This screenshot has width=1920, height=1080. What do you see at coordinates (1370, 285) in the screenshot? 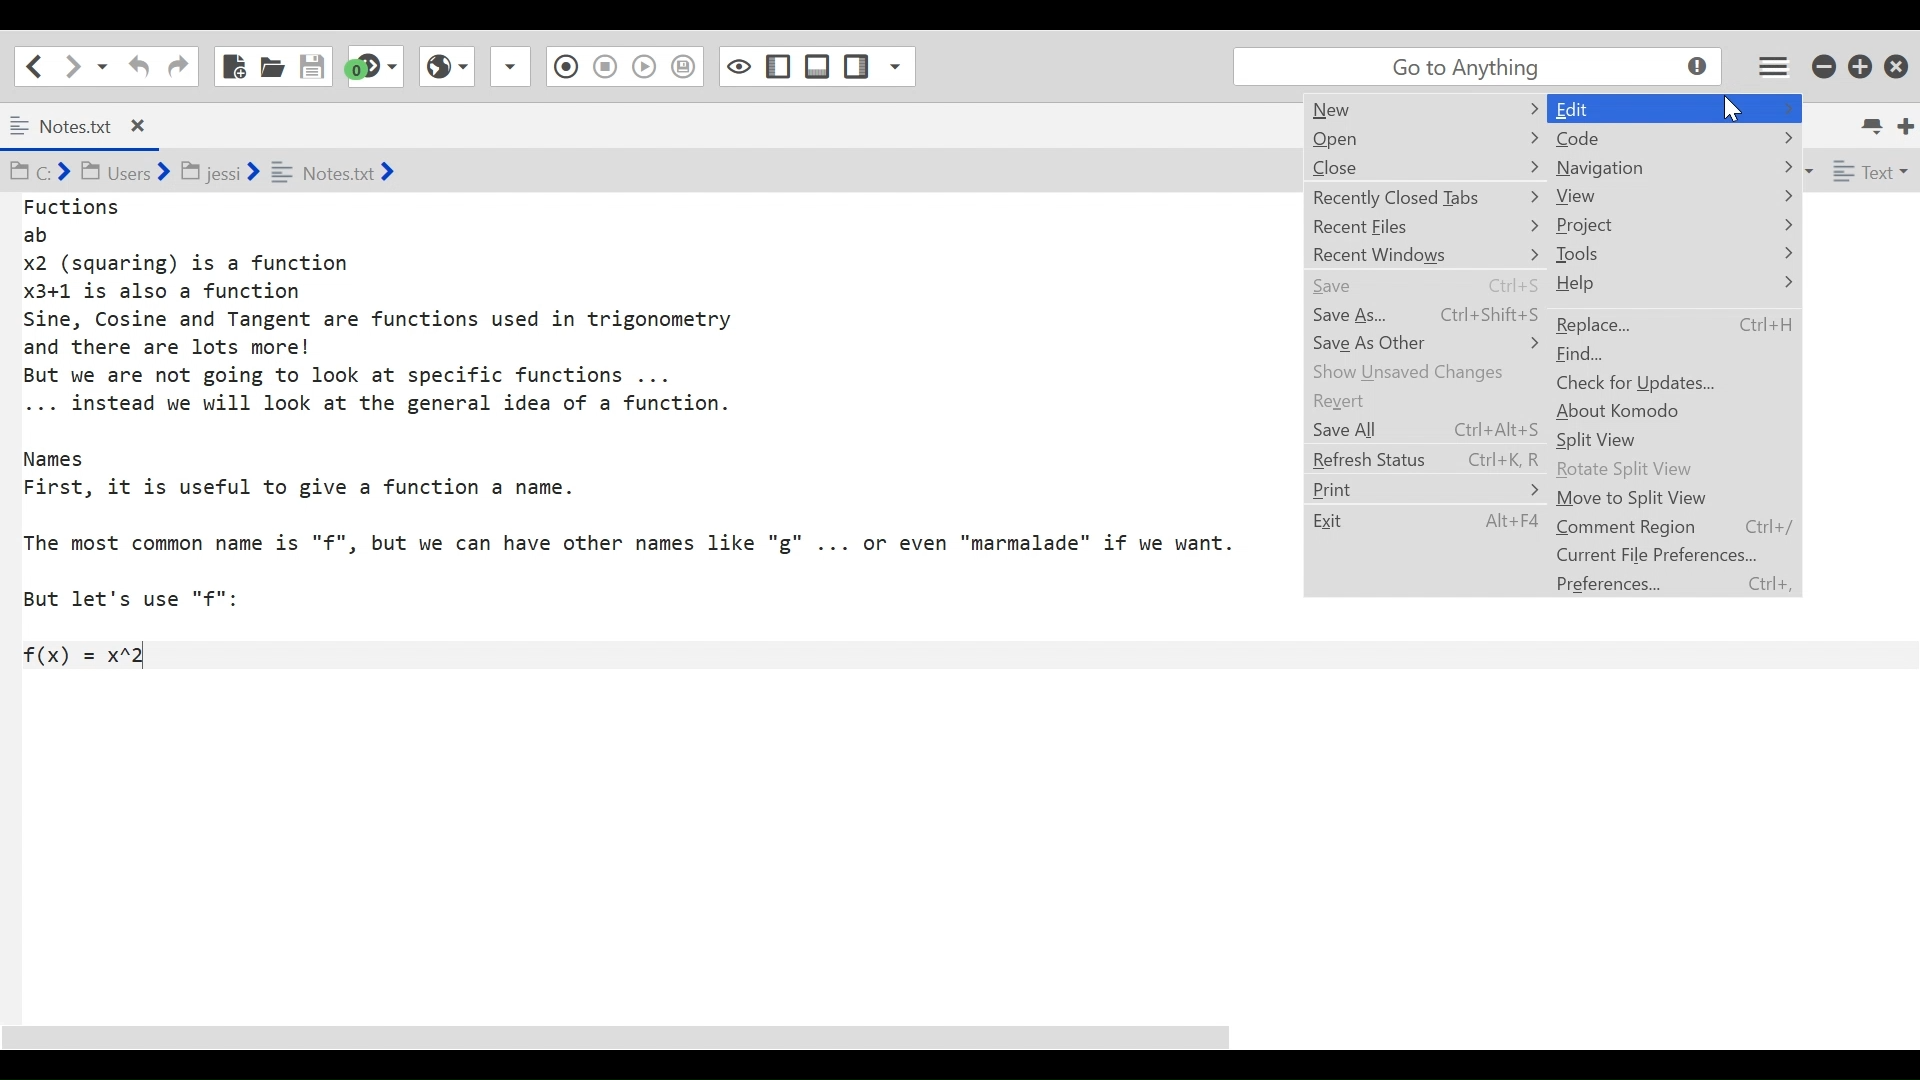
I see `Save` at bounding box center [1370, 285].